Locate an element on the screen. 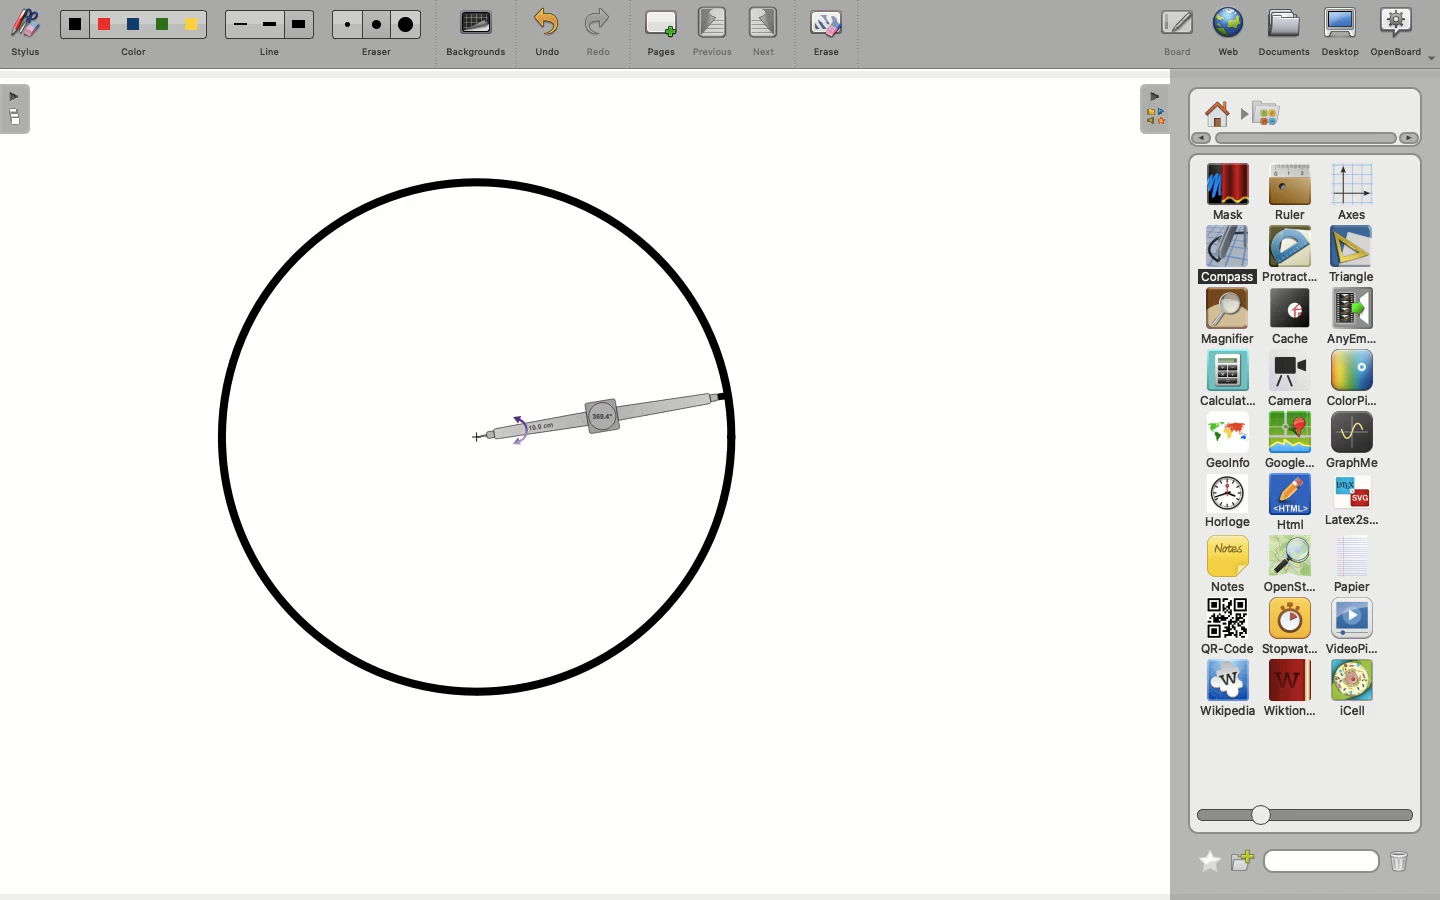  Protractor is located at coordinates (1292, 255).